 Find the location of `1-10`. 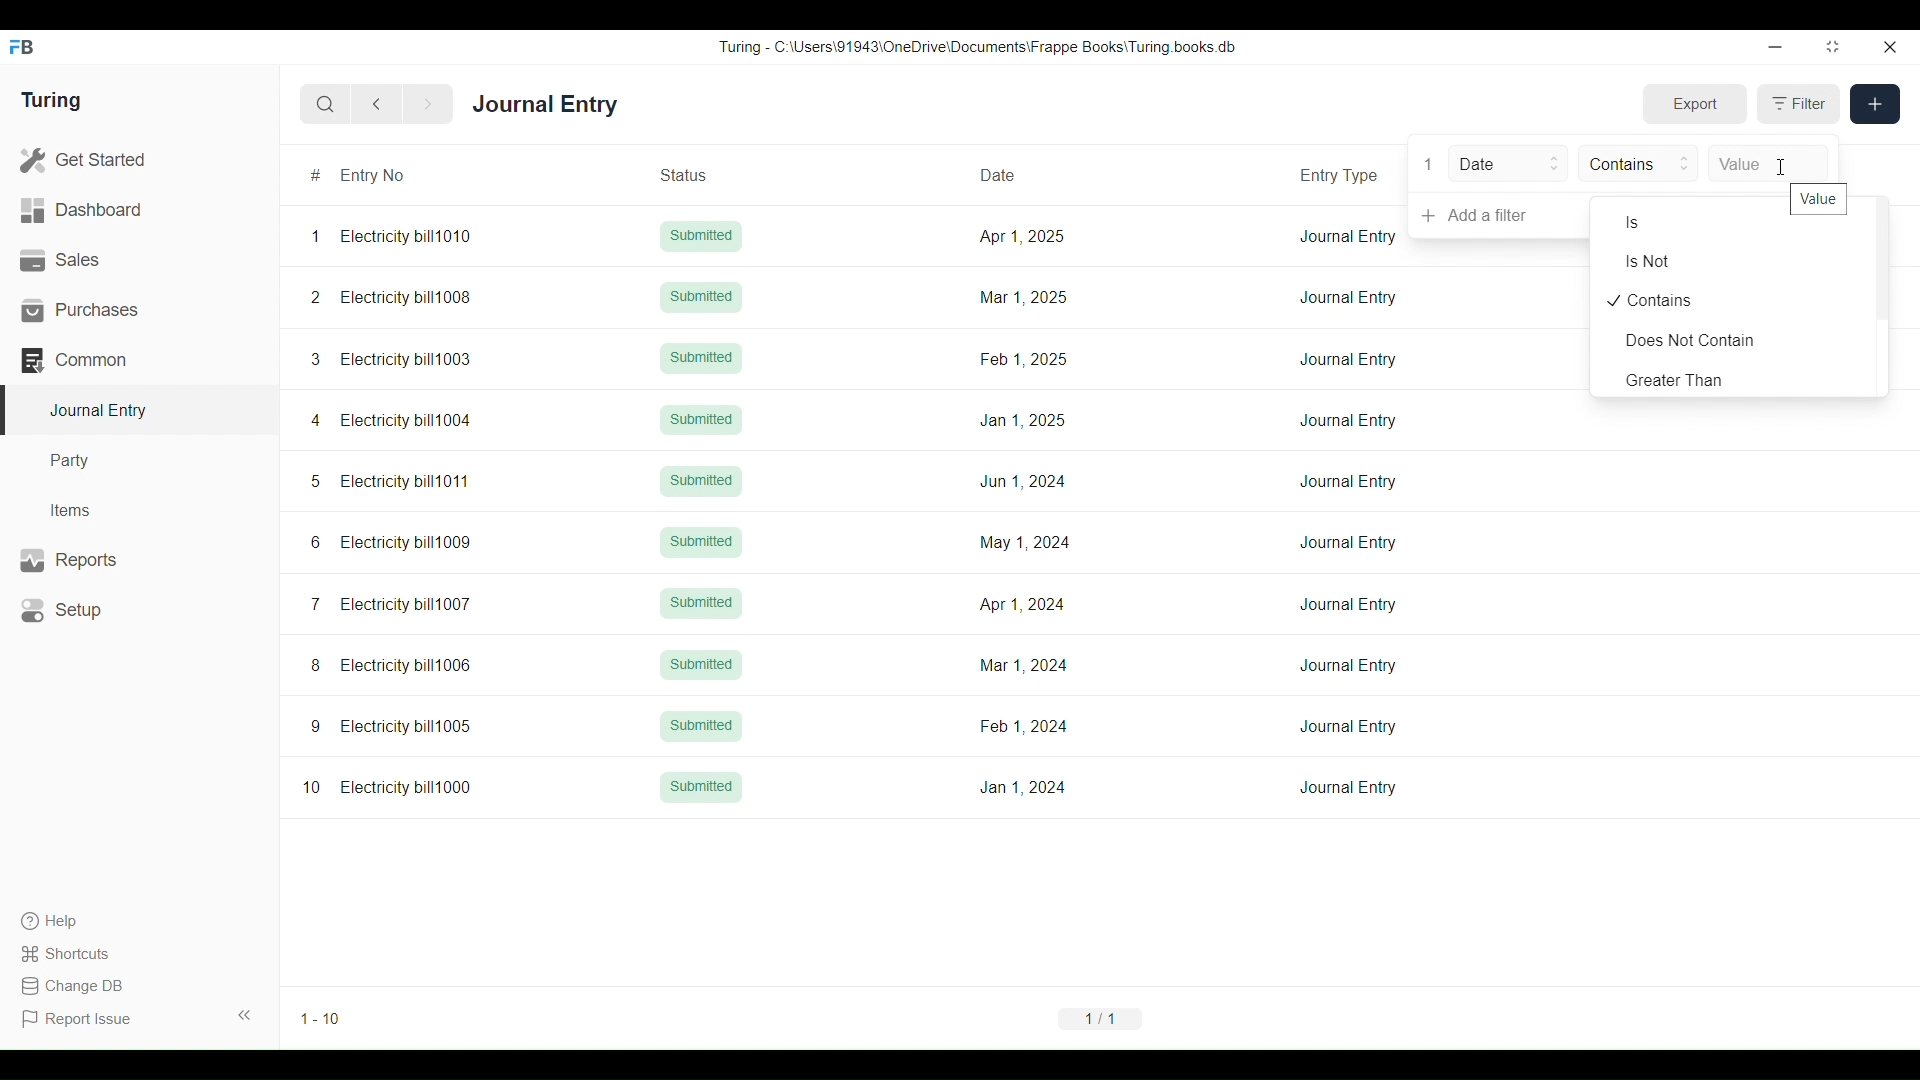

1-10 is located at coordinates (321, 1019).